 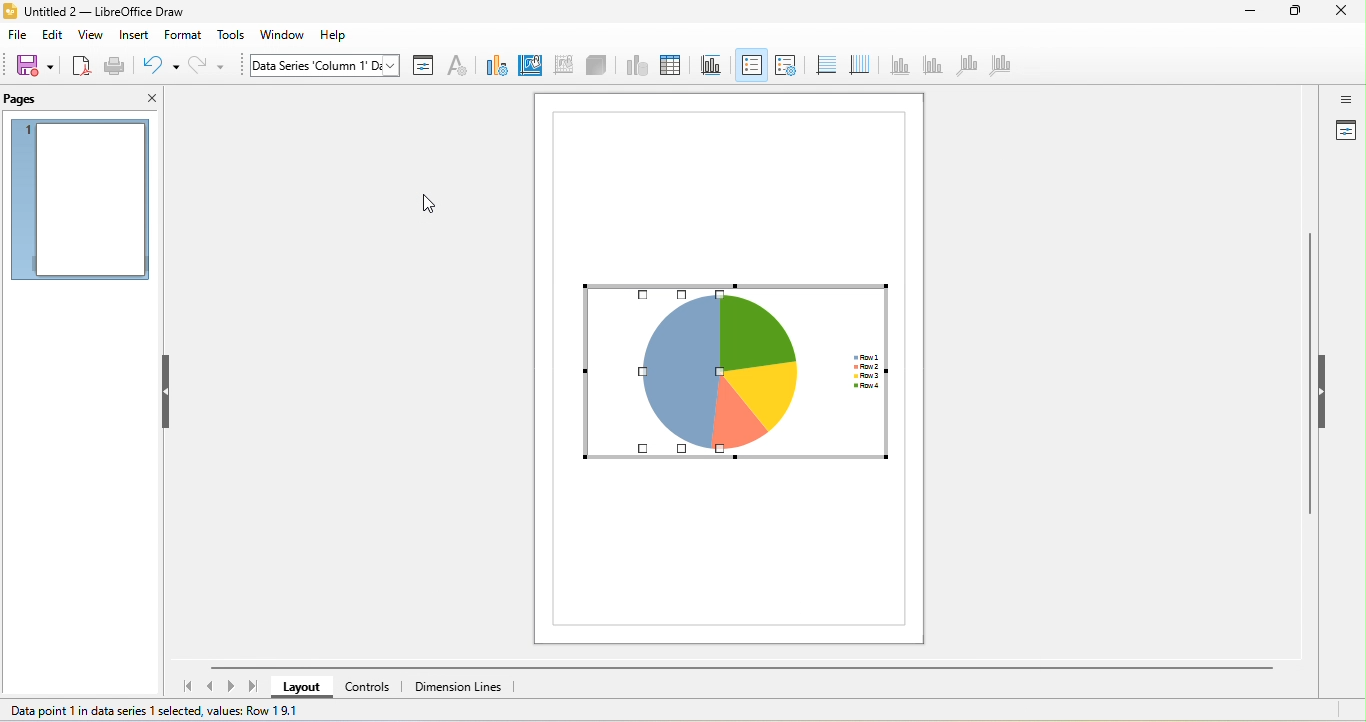 I want to click on titles, so click(x=708, y=65).